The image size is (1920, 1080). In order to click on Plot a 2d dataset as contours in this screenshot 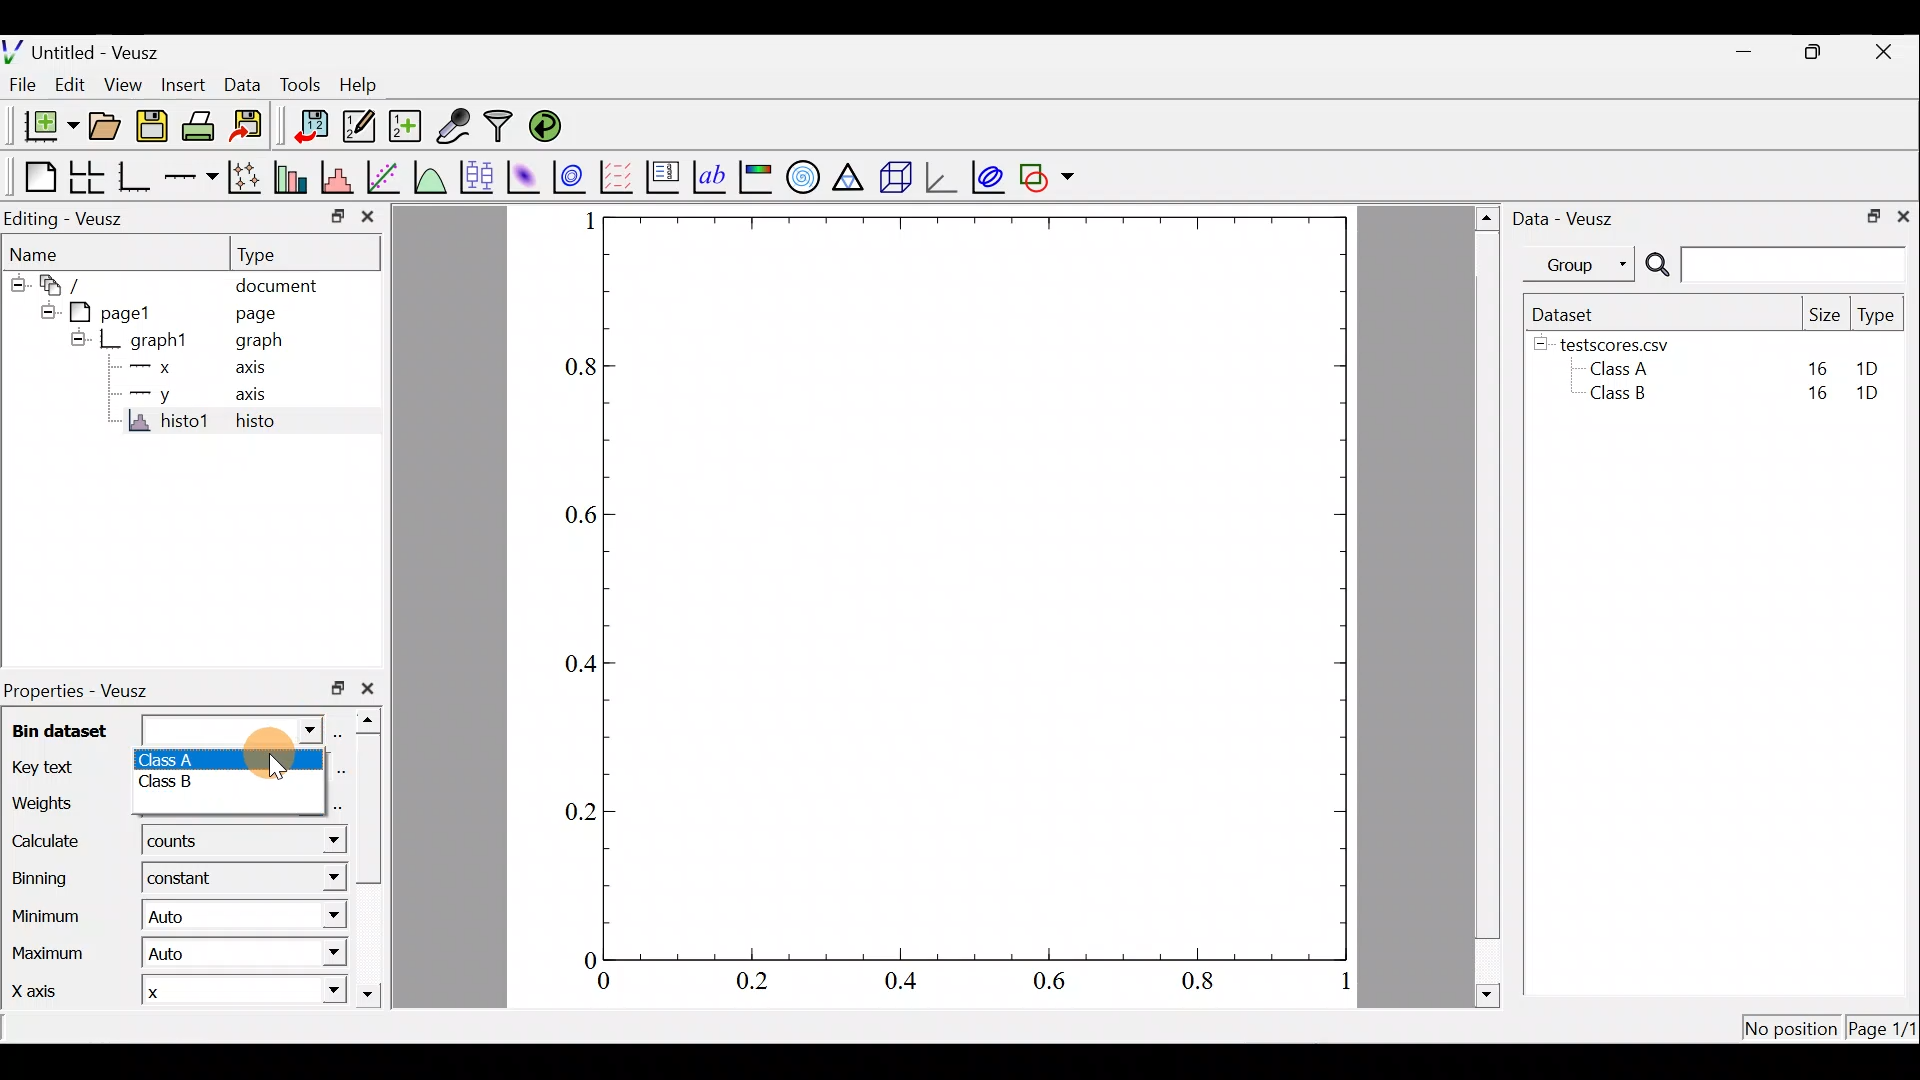, I will do `click(572, 177)`.